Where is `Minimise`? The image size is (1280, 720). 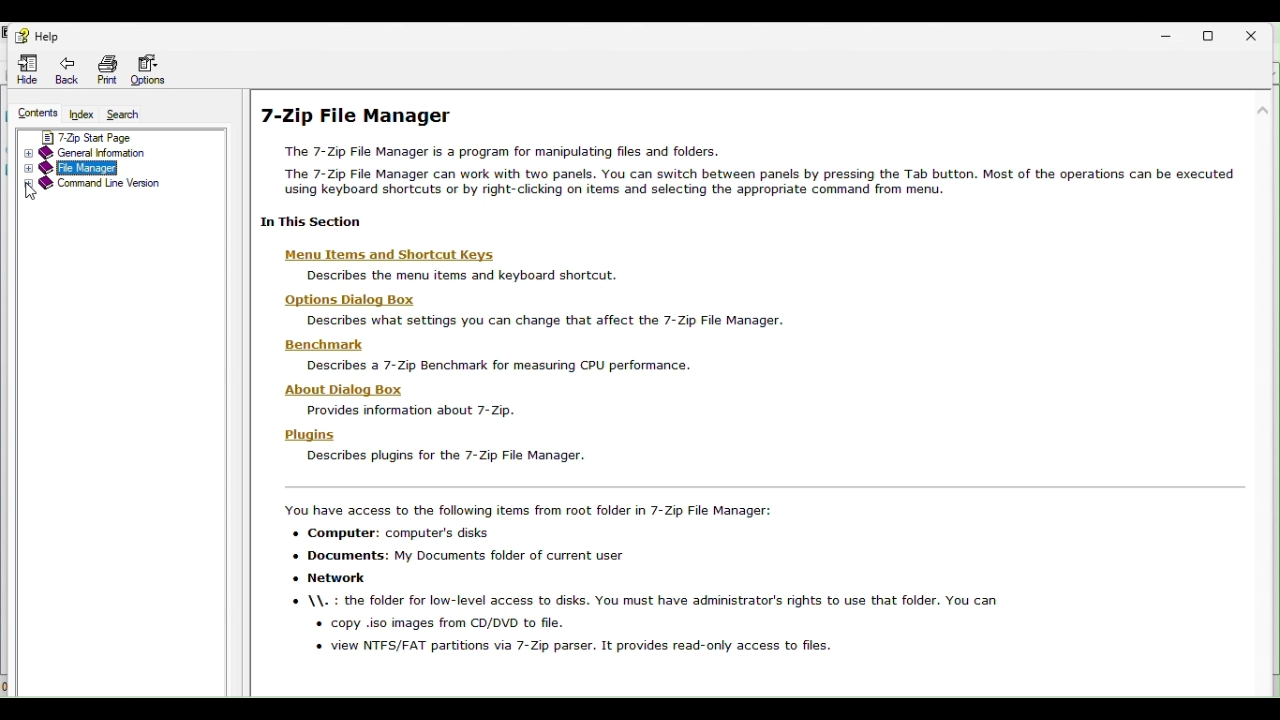 Minimise is located at coordinates (1173, 35).